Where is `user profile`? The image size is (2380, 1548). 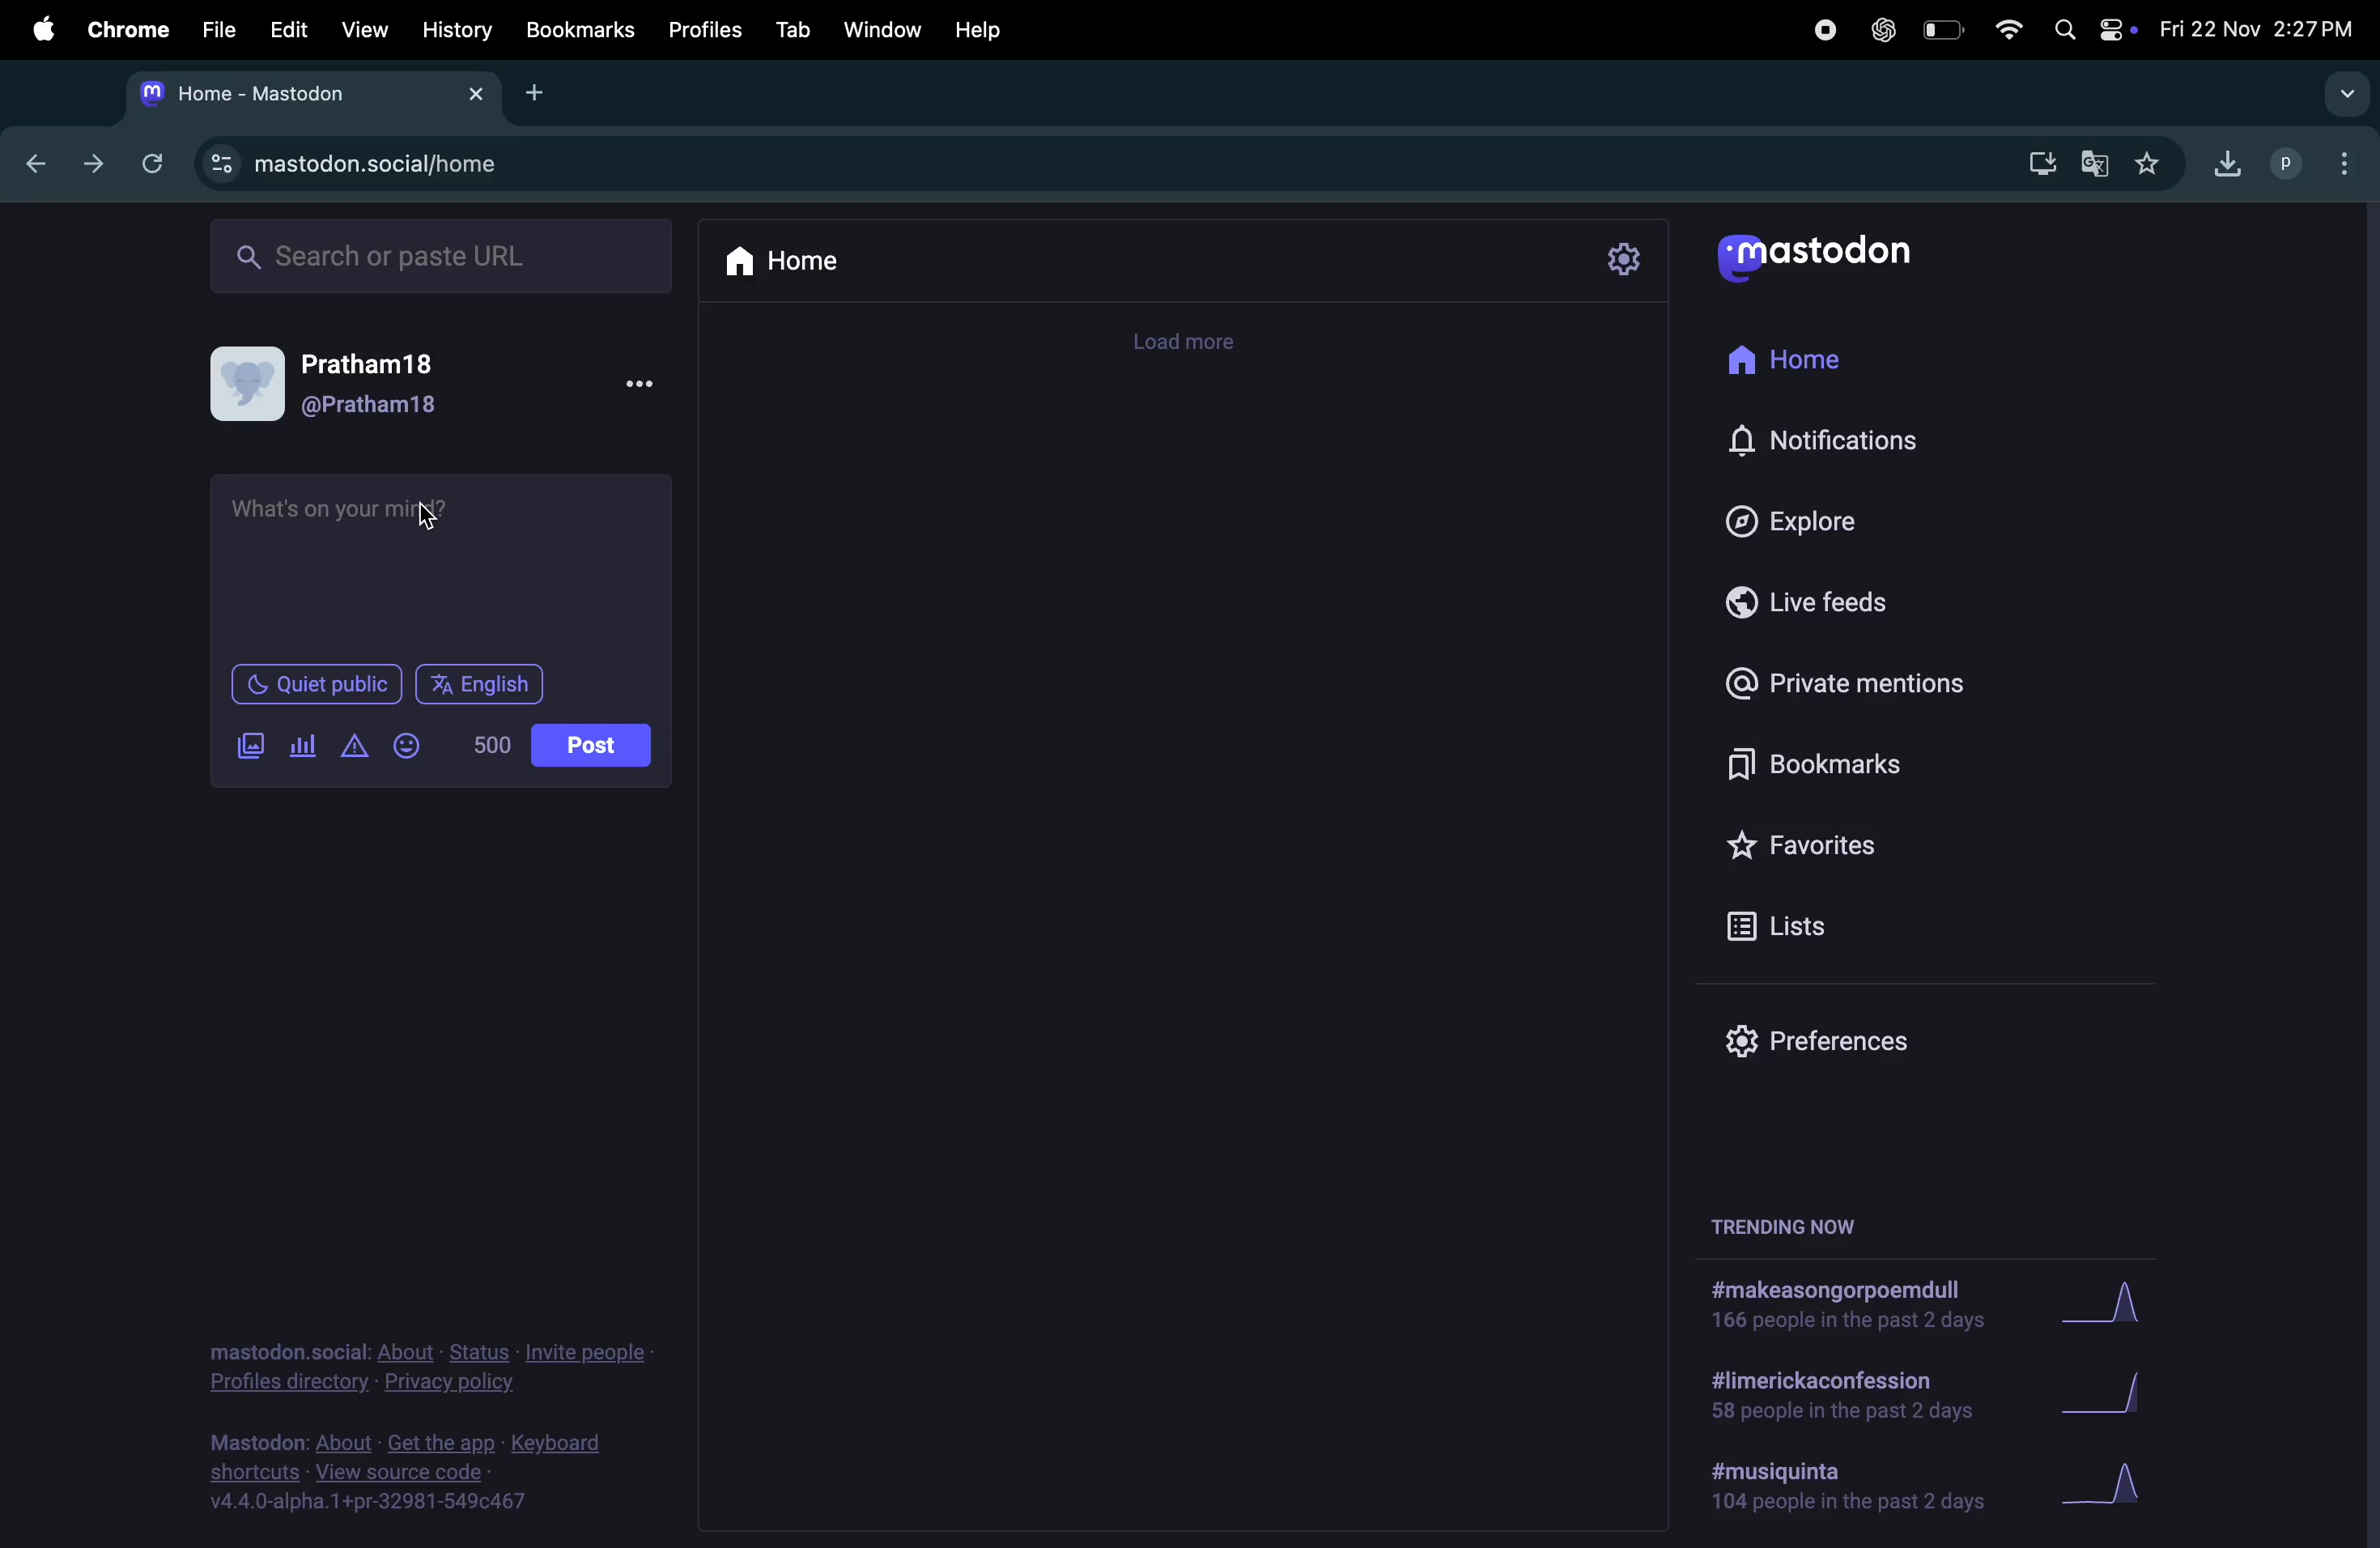
user profile is located at coordinates (247, 385).